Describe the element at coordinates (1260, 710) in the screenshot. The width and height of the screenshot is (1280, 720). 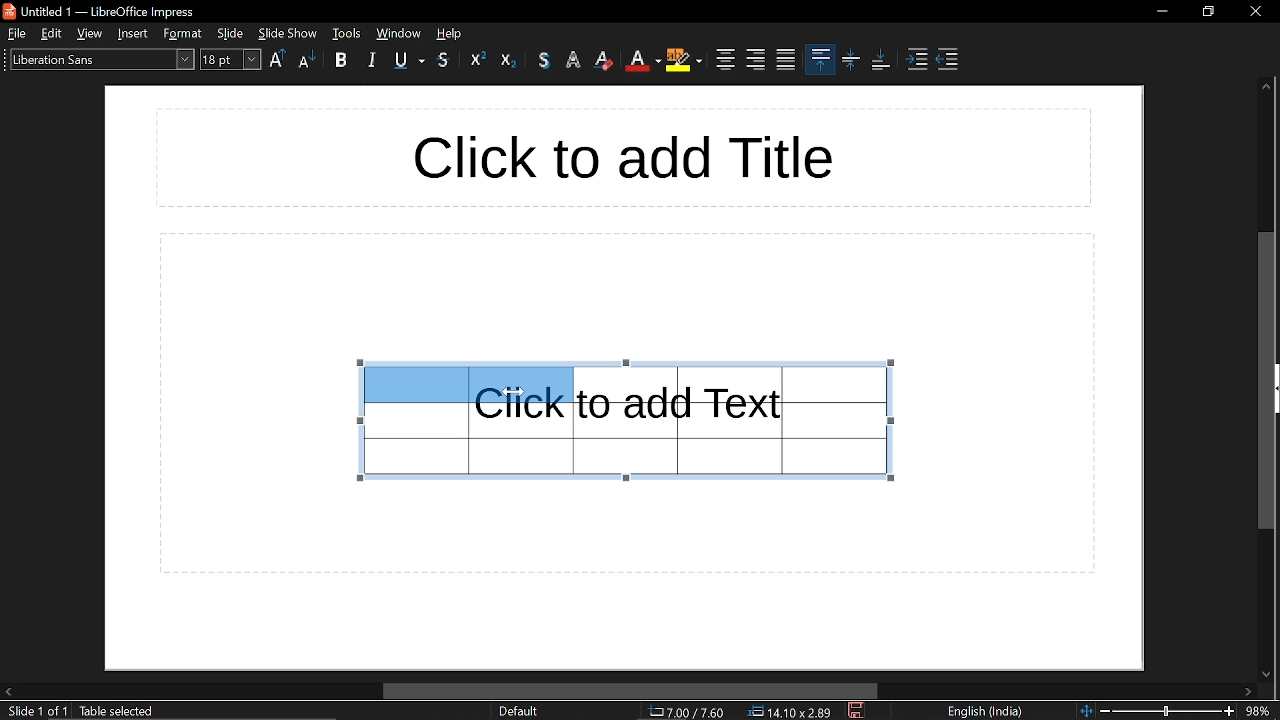
I see `zoom level` at that location.